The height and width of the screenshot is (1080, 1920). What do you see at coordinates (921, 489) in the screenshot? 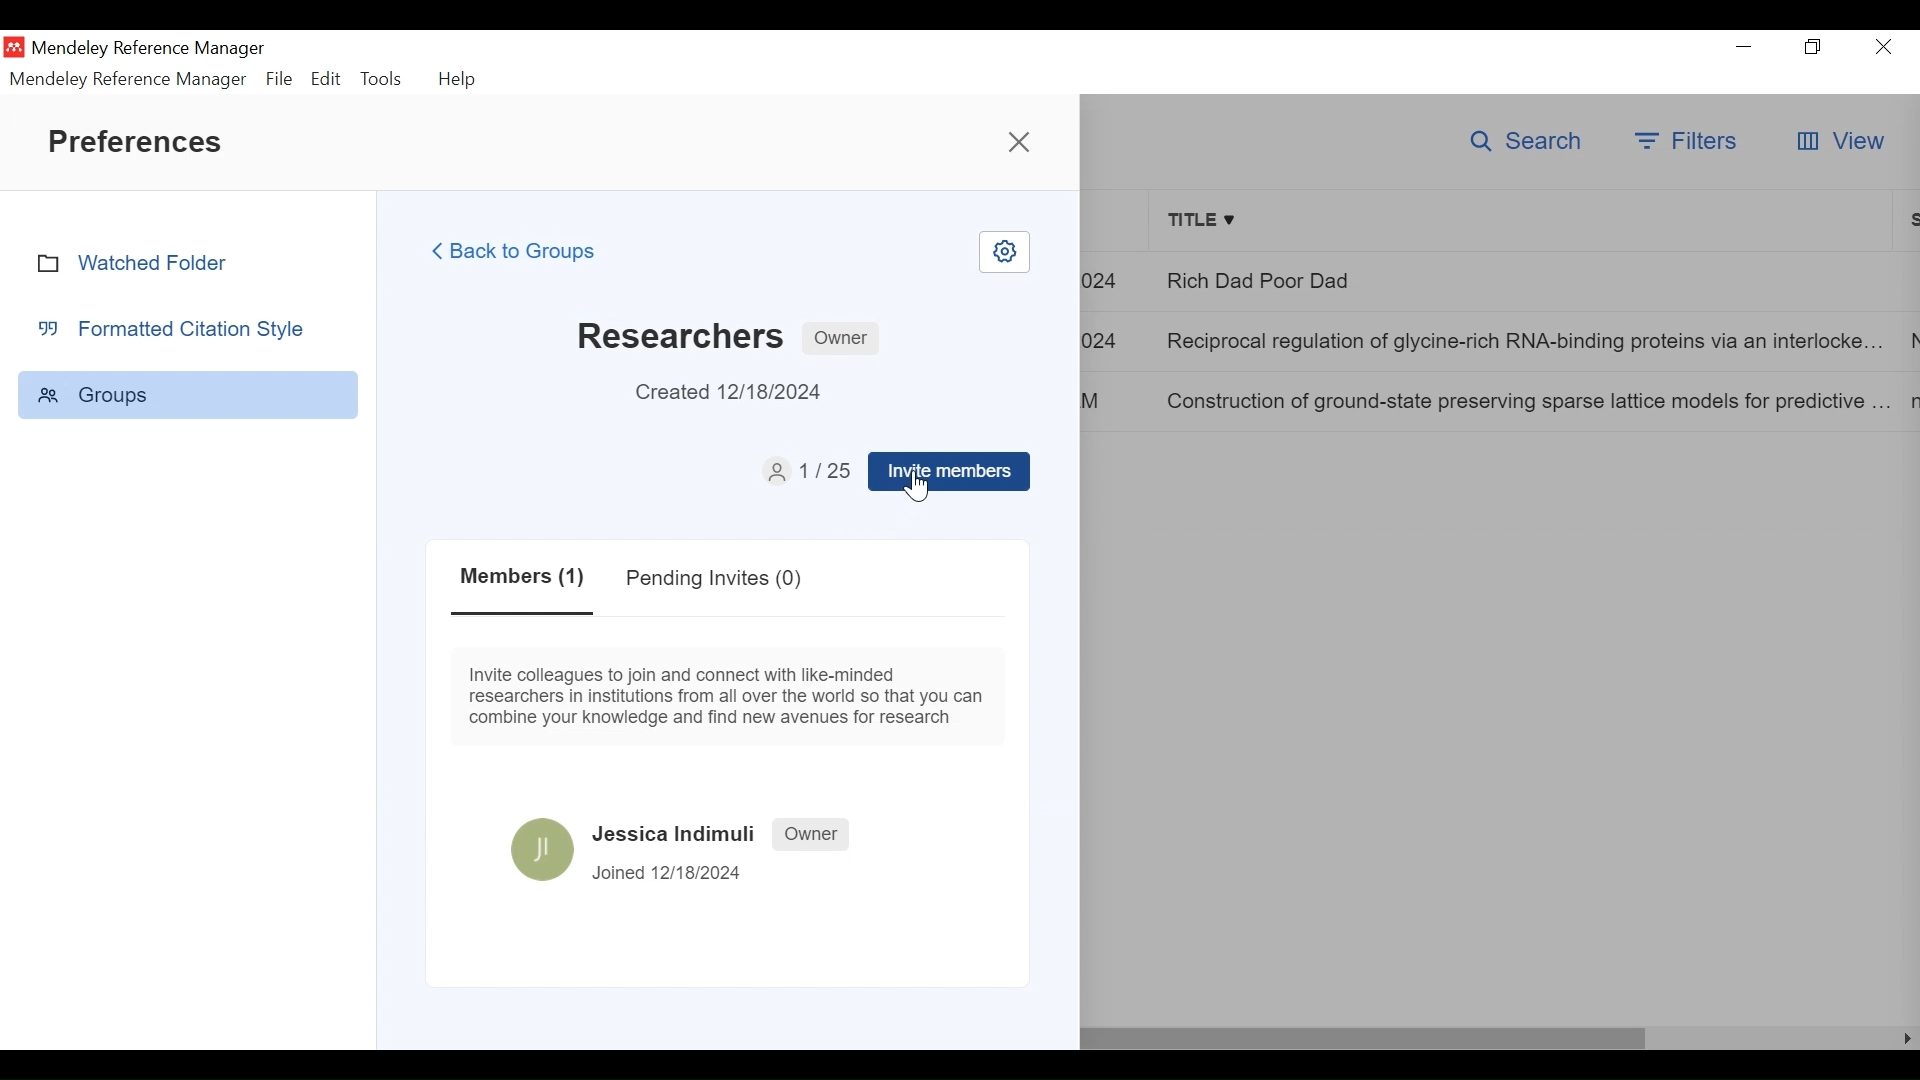
I see `Cursor ` at bounding box center [921, 489].